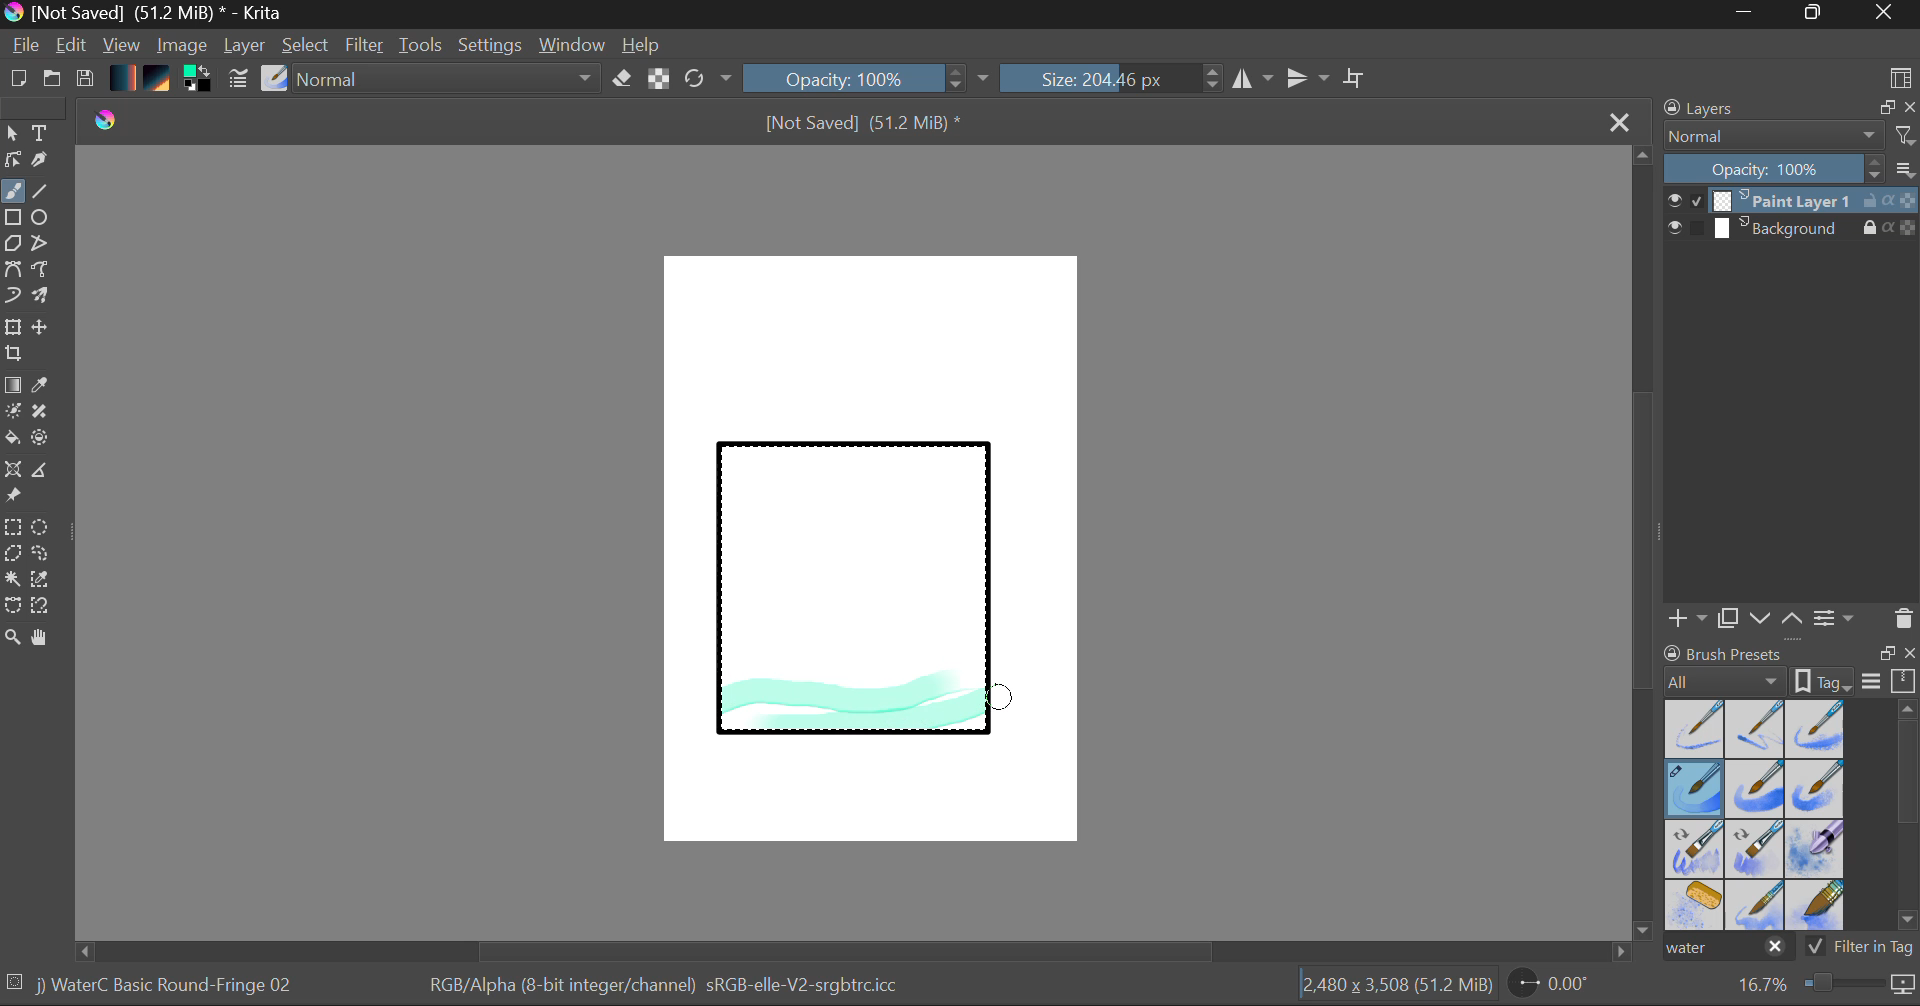  I want to click on Smart Patch Tool, so click(47, 415).